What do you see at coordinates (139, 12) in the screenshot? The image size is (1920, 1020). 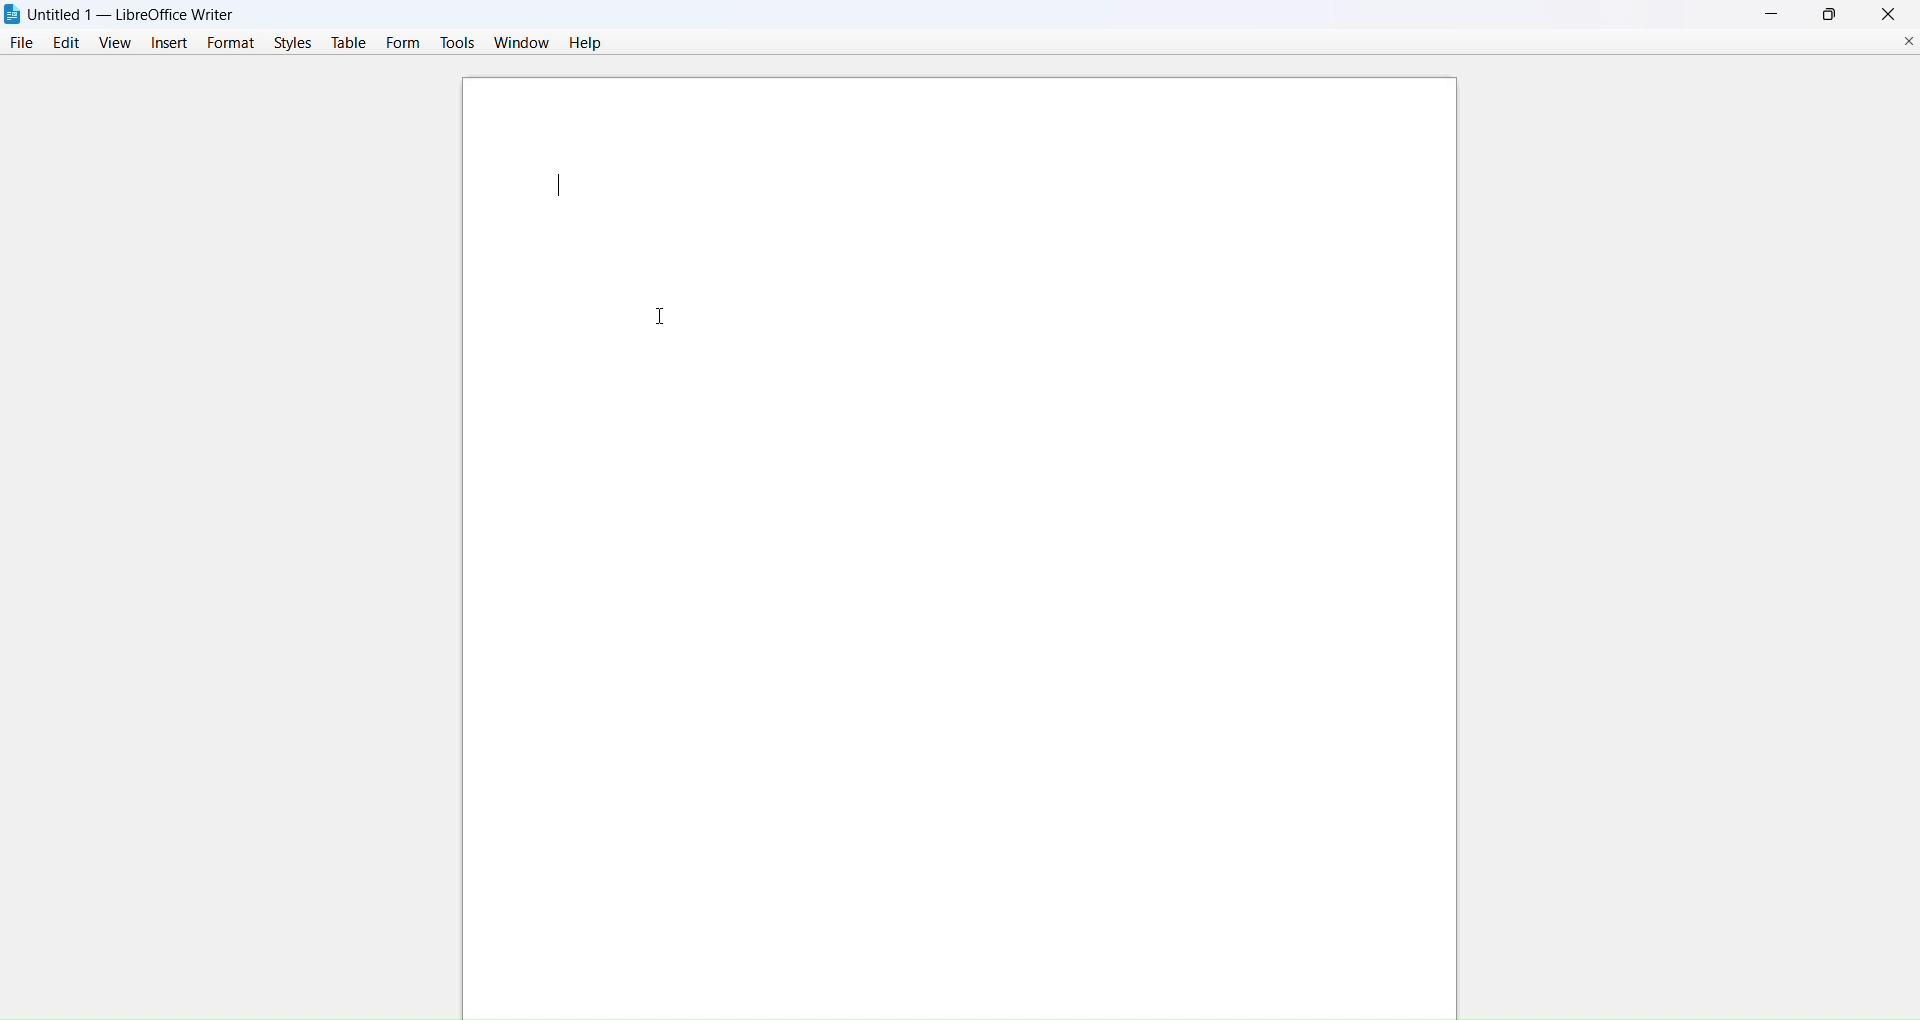 I see `Untitled 1 — LibreOffice Writer` at bounding box center [139, 12].